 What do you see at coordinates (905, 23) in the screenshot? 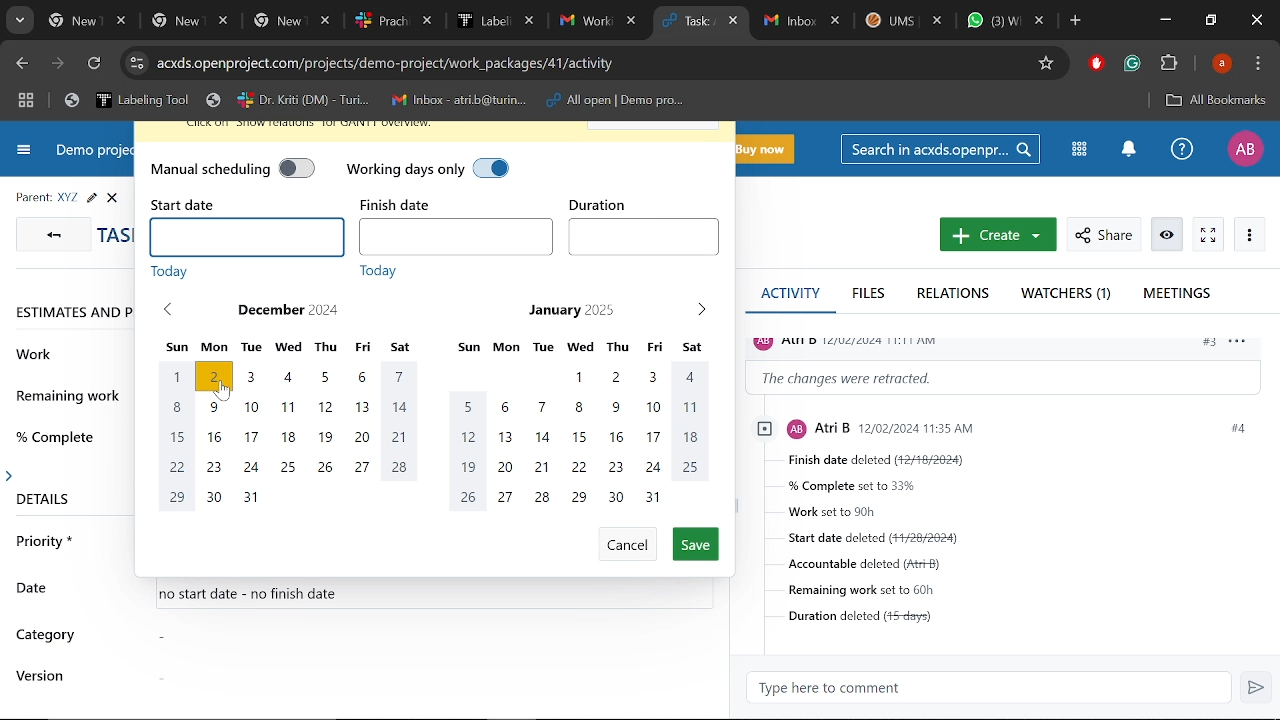
I see `Other tabs` at bounding box center [905, 23].